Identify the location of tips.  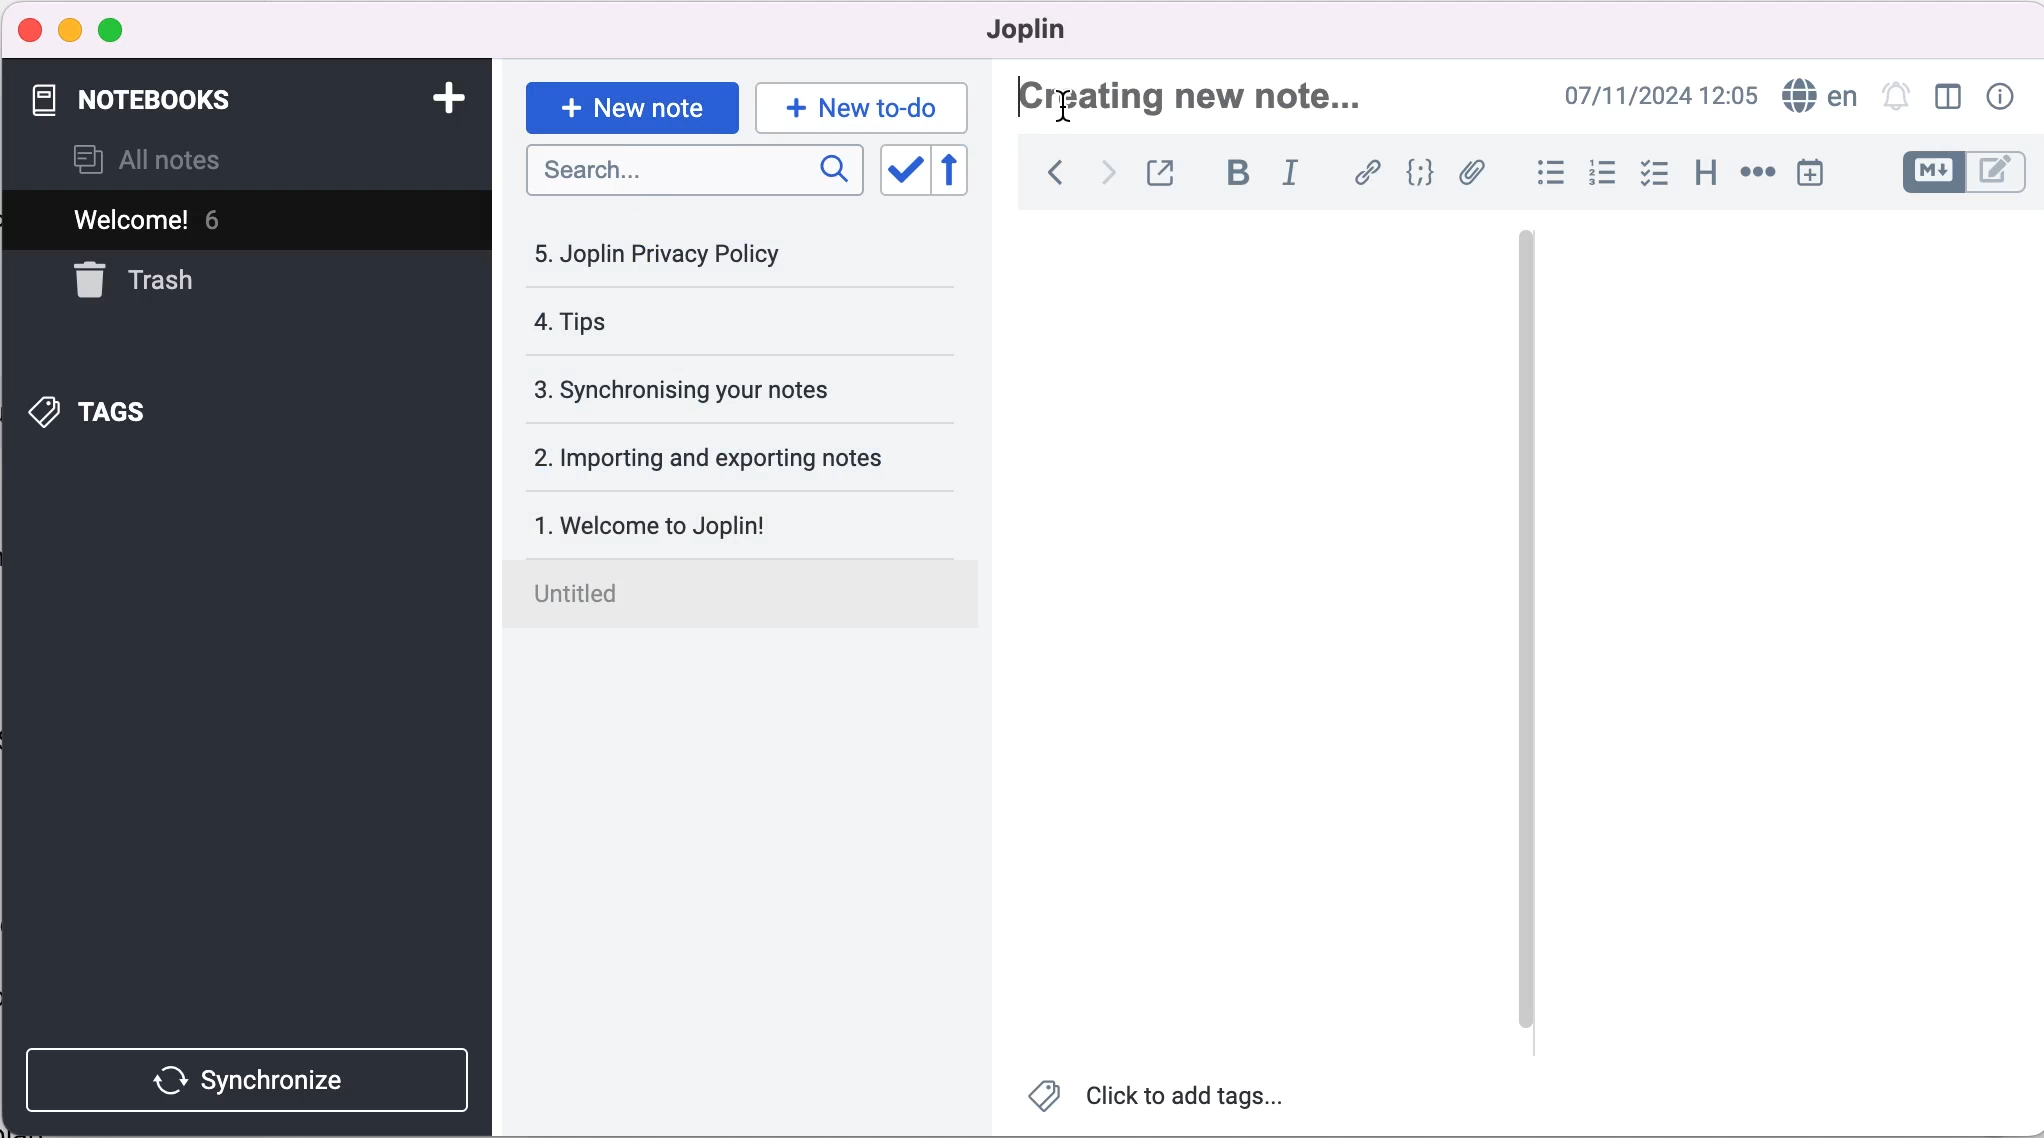
(655, 323).